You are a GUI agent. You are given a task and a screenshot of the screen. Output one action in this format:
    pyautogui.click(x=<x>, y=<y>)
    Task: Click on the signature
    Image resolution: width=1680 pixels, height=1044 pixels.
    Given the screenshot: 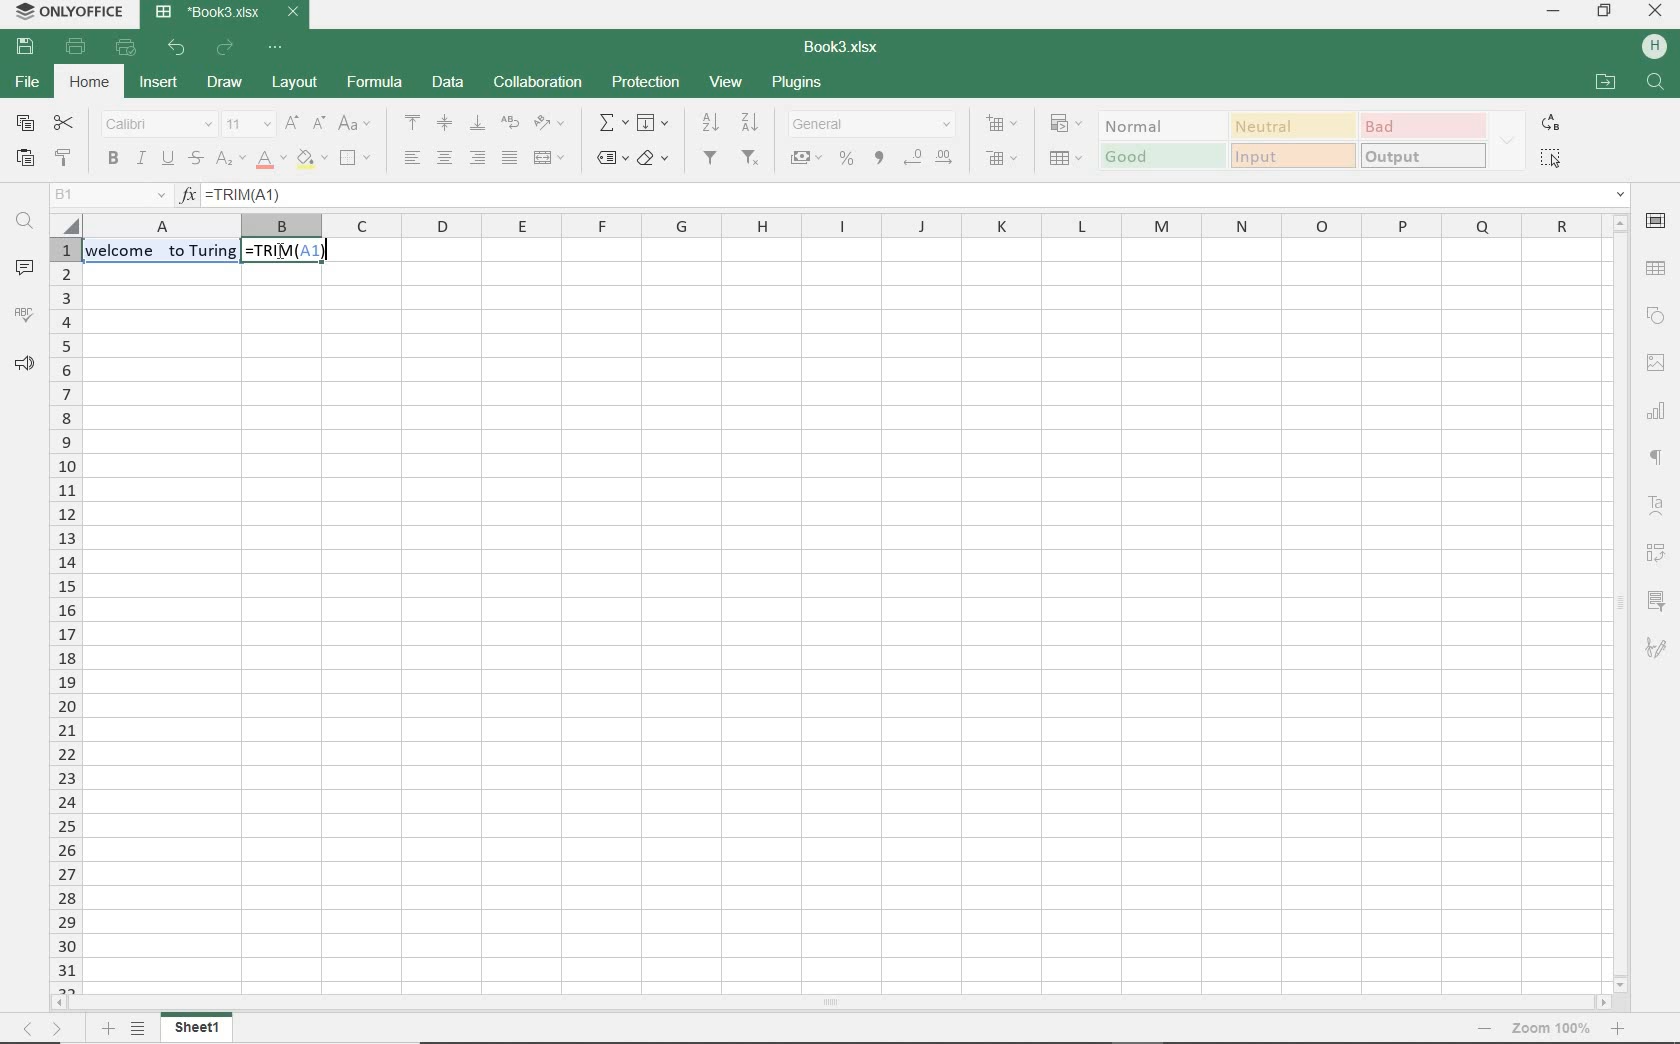 What is the action you would take?
    pyautogui.click(x=1658, y=651)
    